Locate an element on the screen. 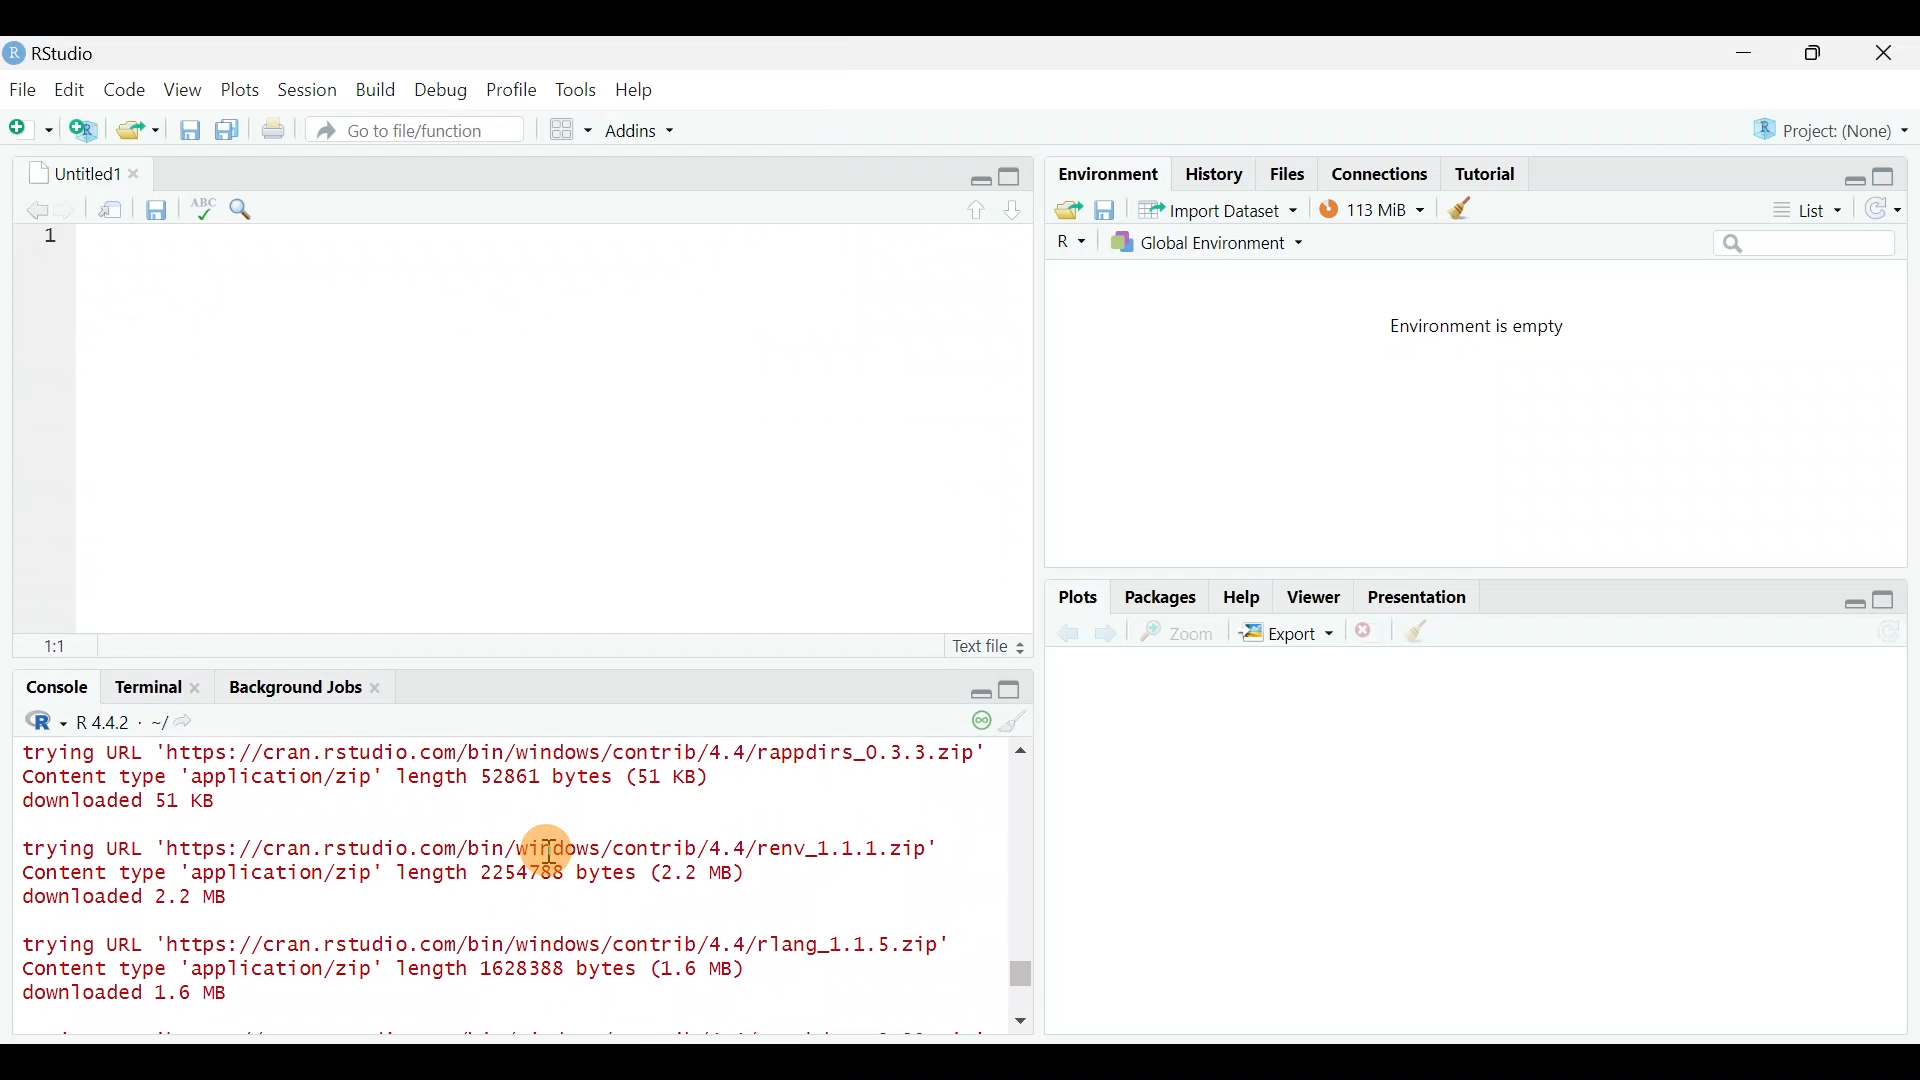 The image size is (1920, 1080). Code is located at coordinates (127, 88).